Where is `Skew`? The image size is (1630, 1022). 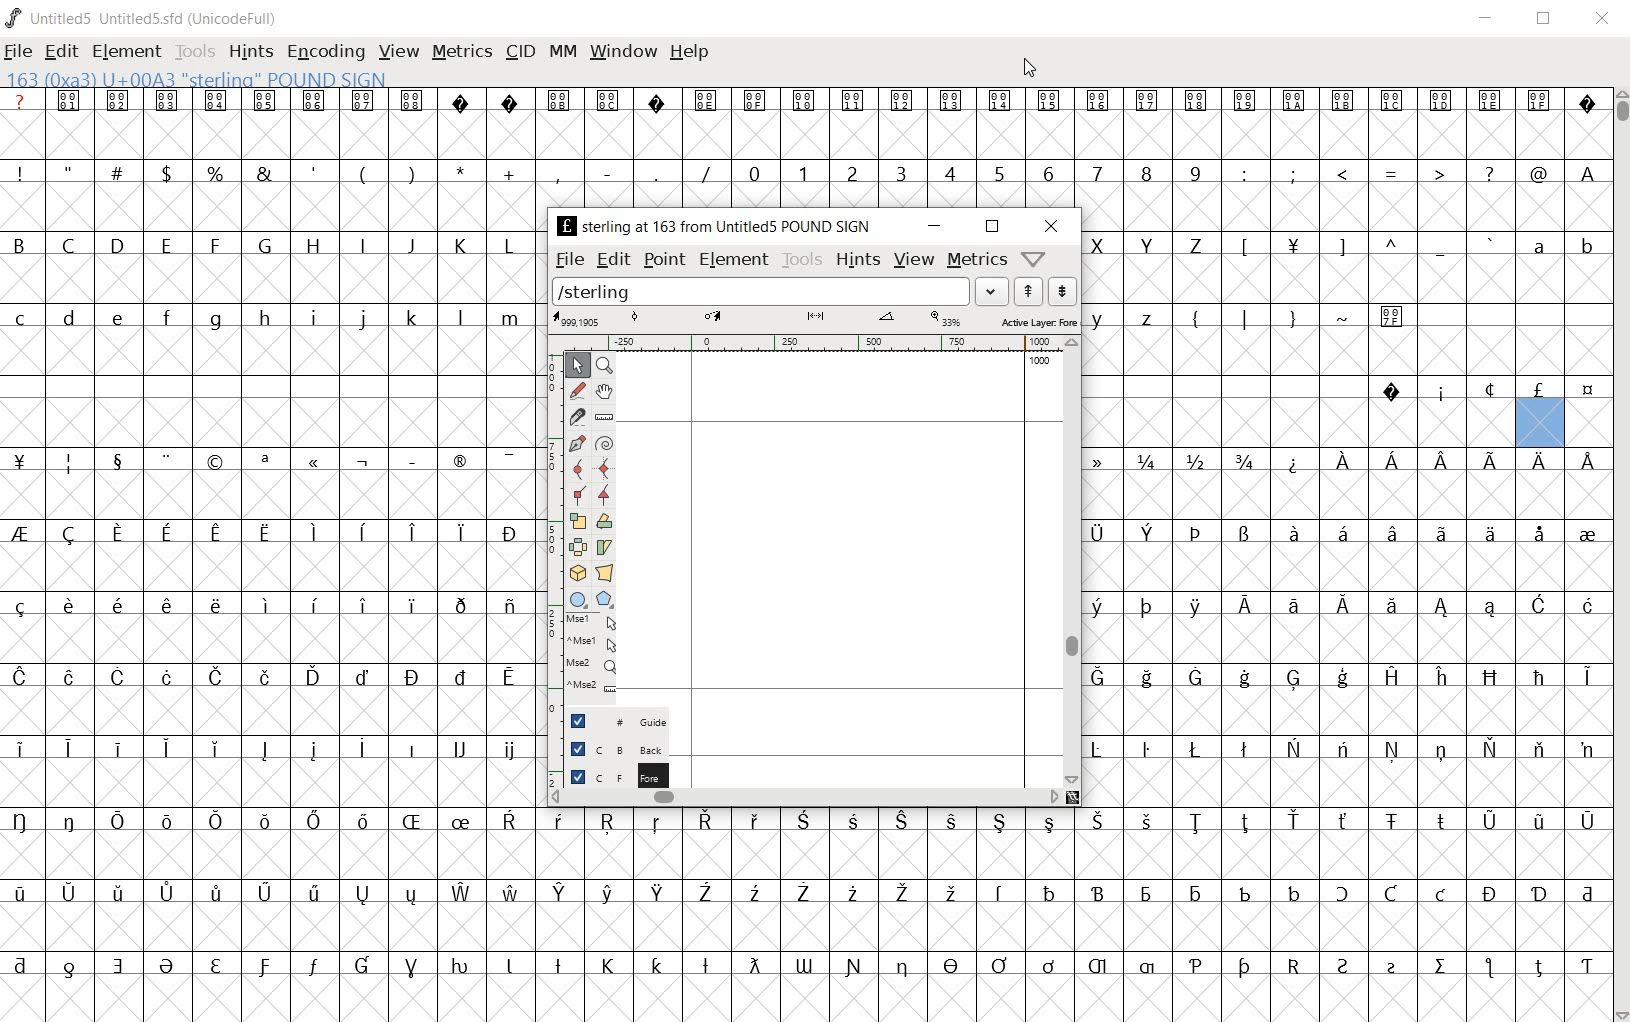
Skew is located at coordinates (605, 546).